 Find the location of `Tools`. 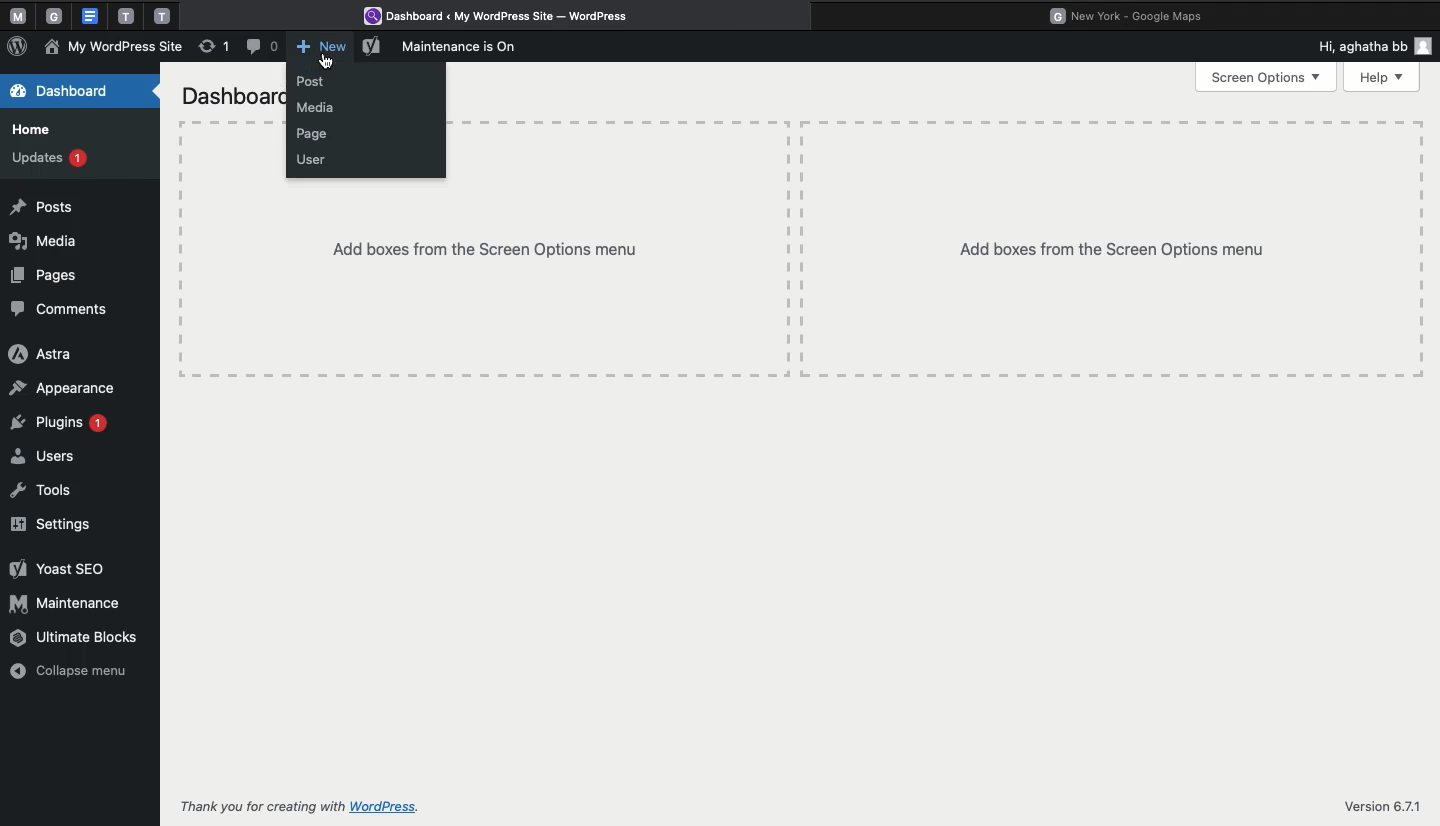

Tools is located at coordinates (43, 490).